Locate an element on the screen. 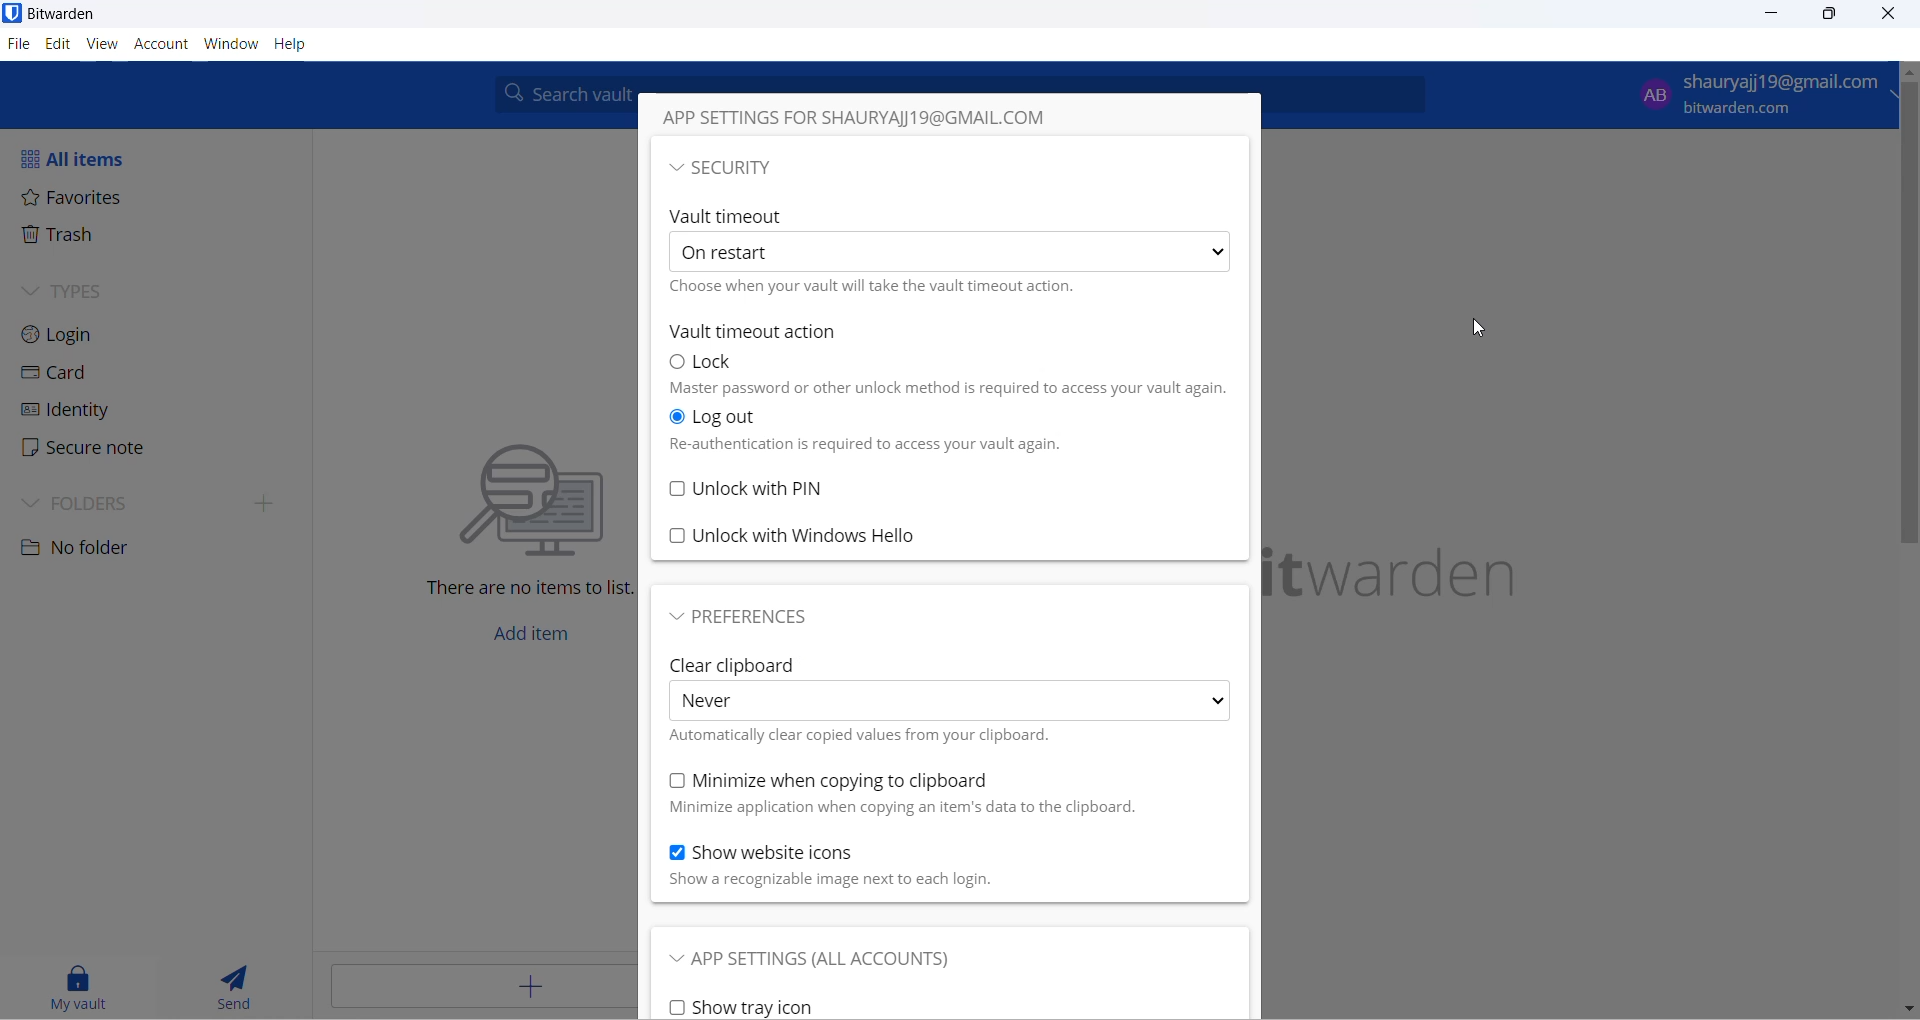 Image resolution: width=1920 pixels, height=1020 pixels. account is located at coordinates (161, 44).